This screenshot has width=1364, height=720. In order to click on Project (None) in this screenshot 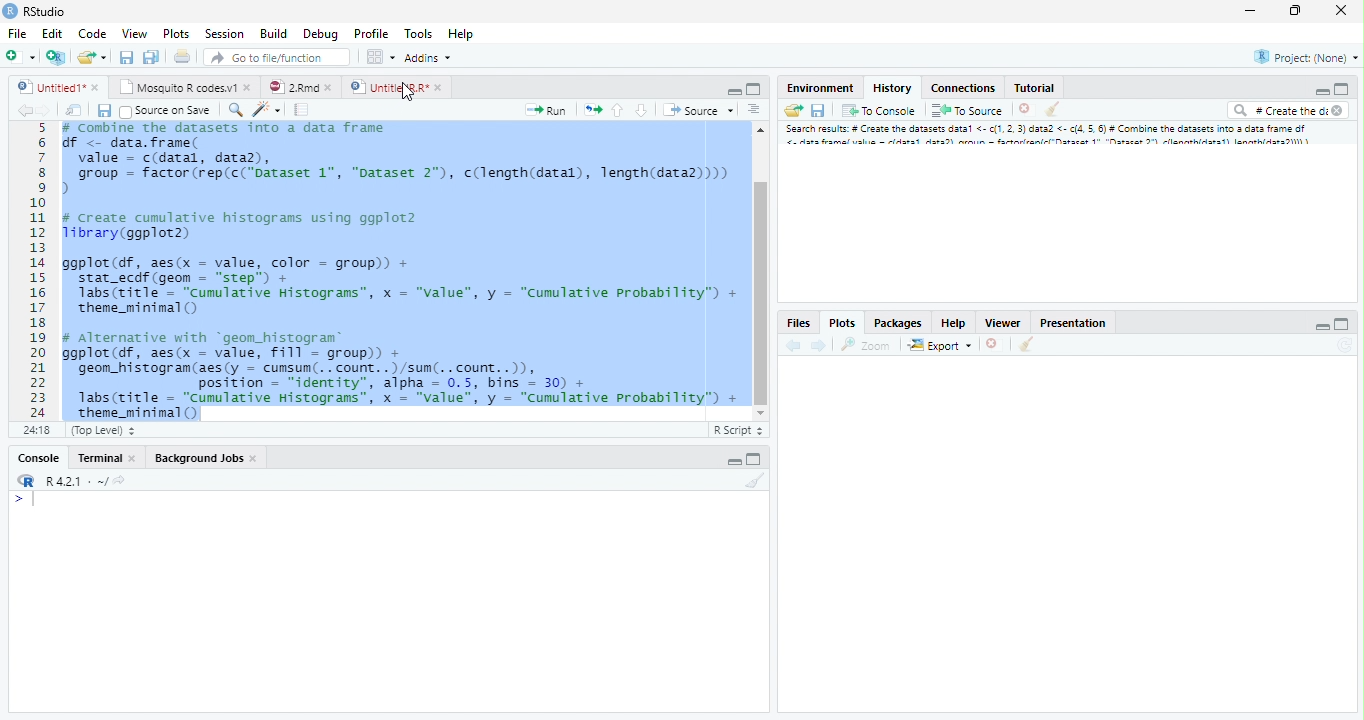, I will do `click(1308, 57)`.